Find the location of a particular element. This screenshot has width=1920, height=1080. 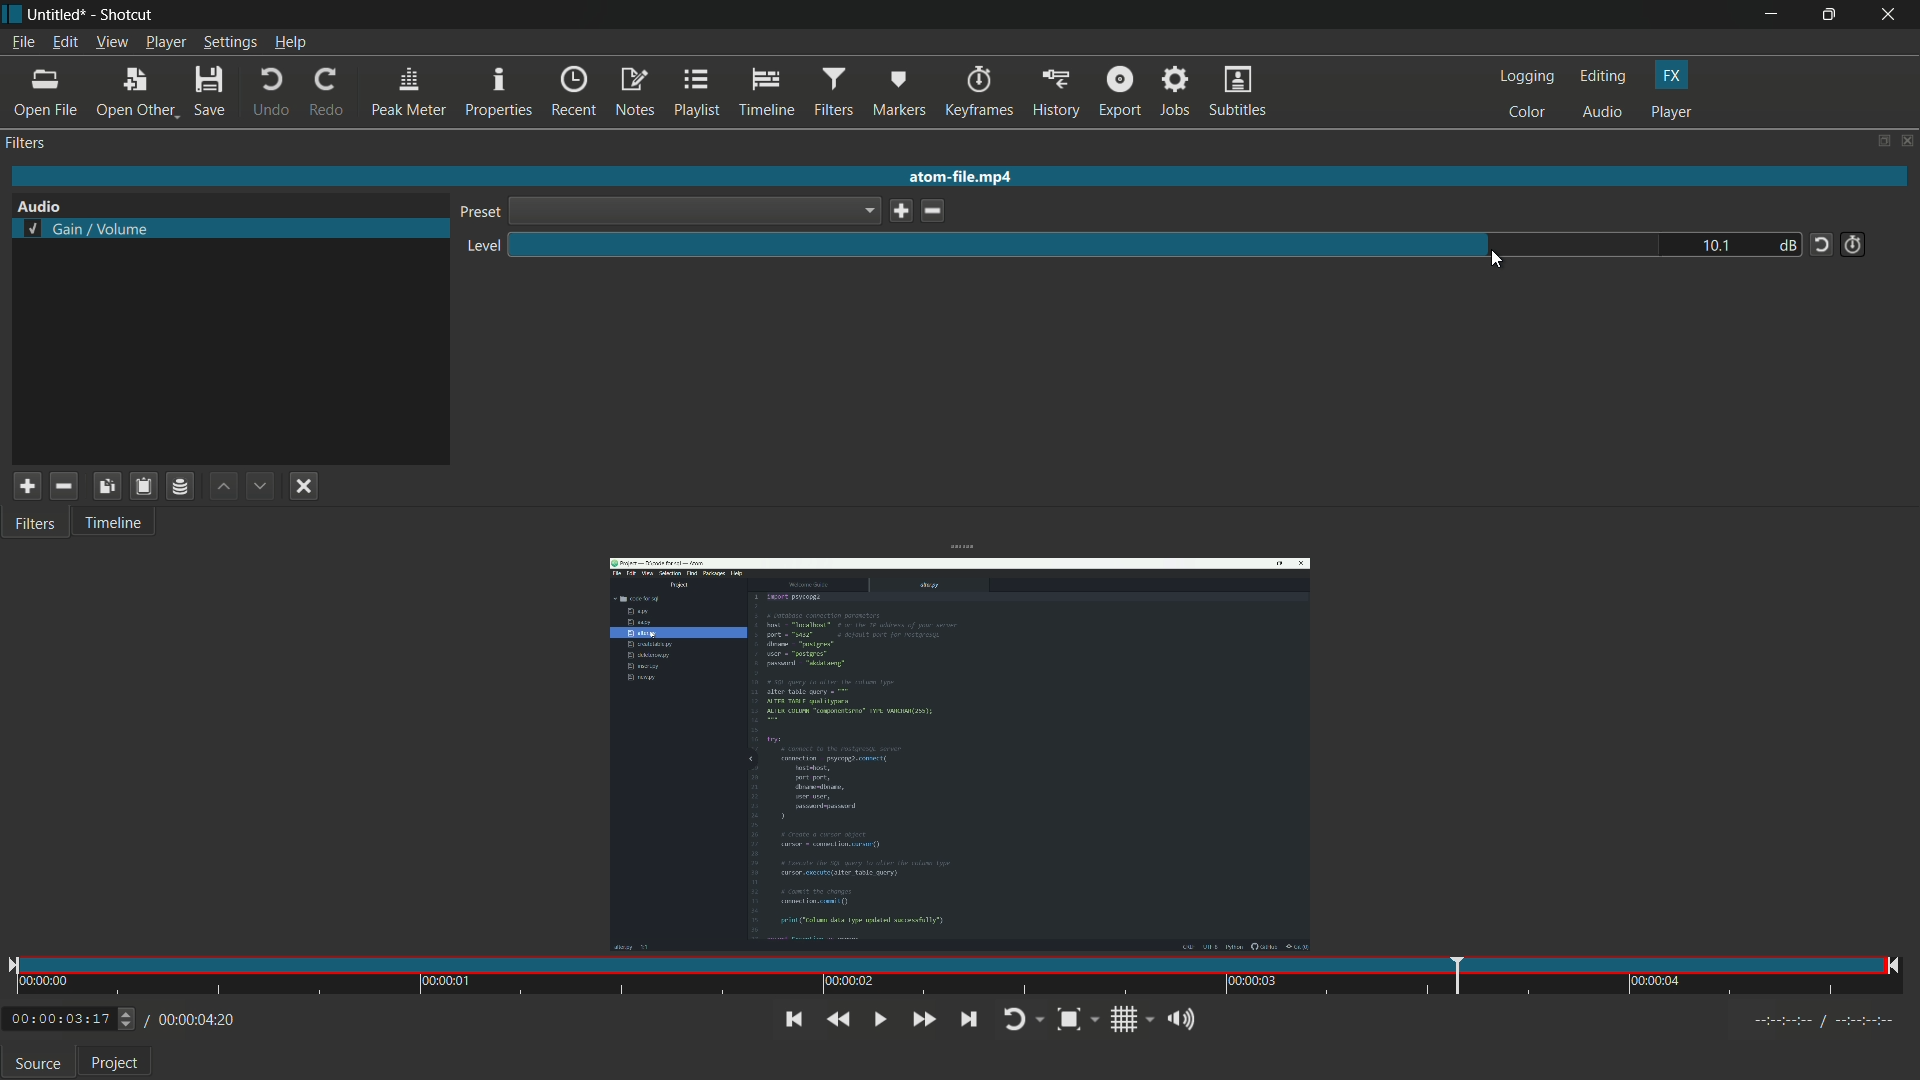

markers is located at coordinates (898, 93).